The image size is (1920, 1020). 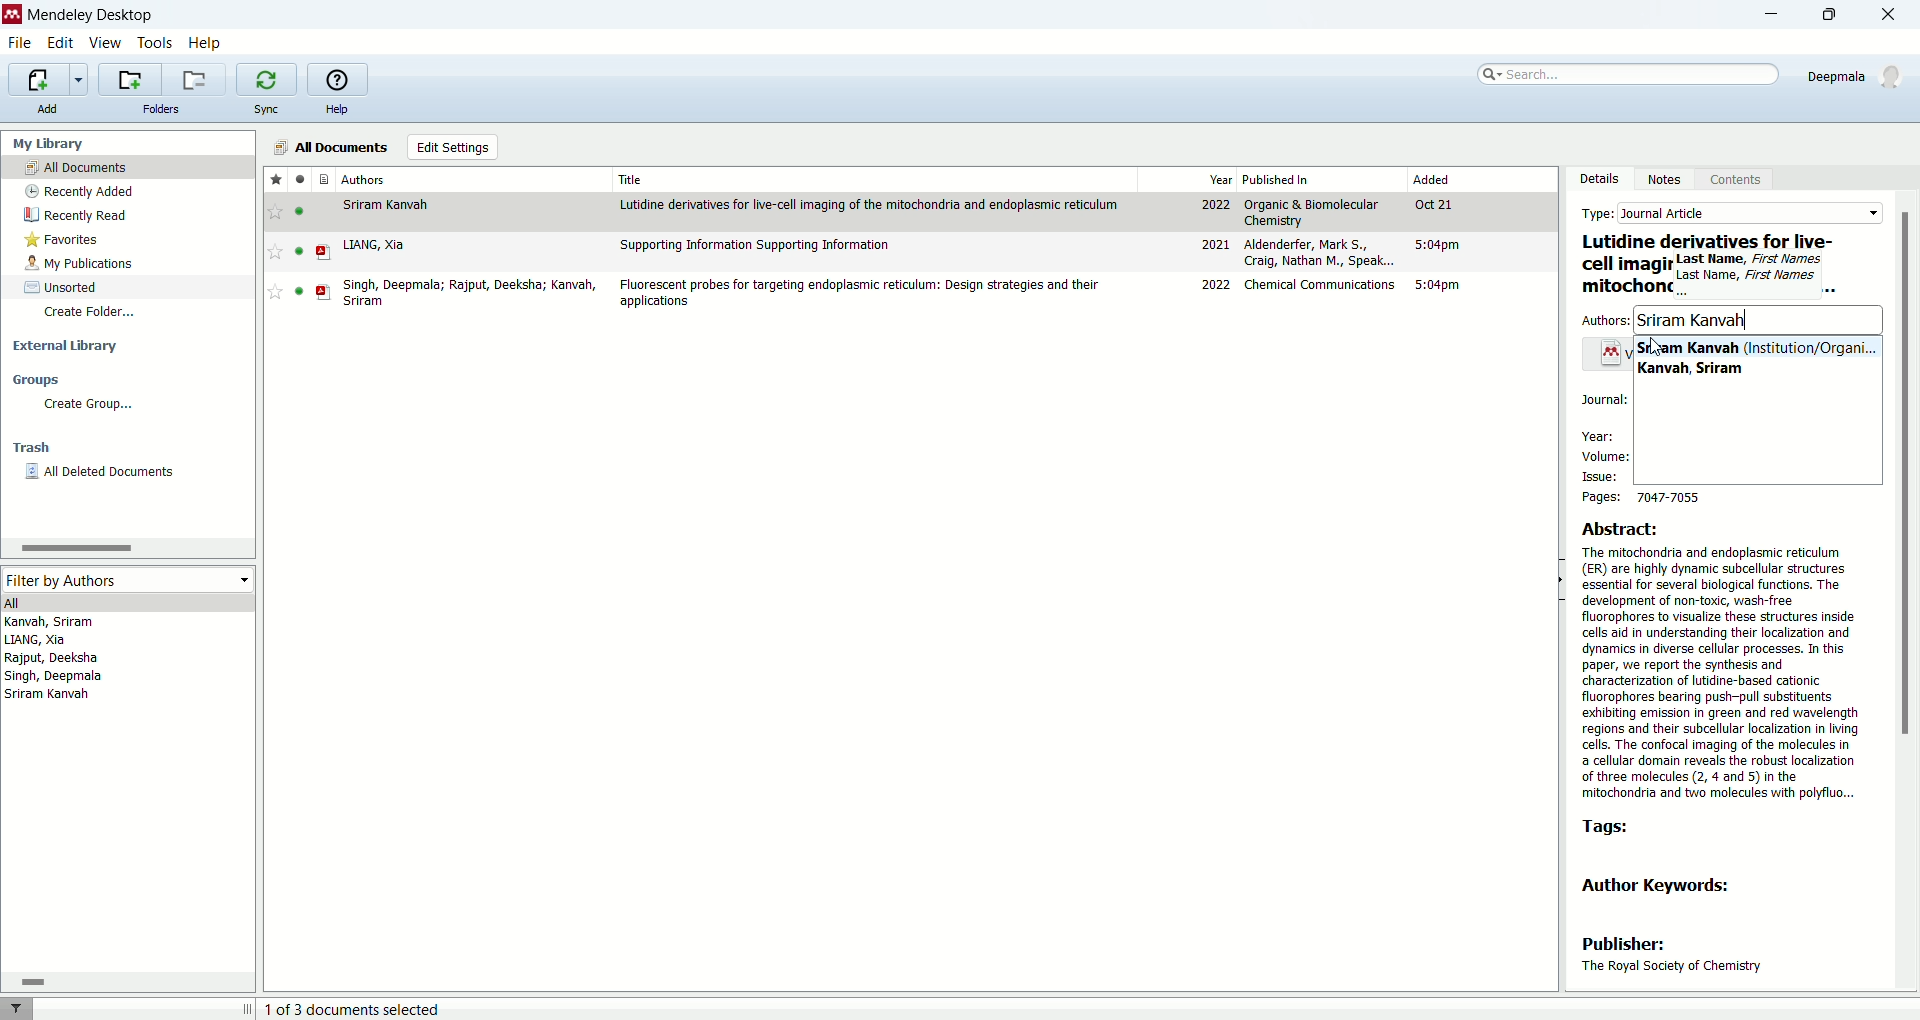 What do you see at coordinates (304, 251) in the screenshot?
I see `read/unread` at bounding box center [304, 251].